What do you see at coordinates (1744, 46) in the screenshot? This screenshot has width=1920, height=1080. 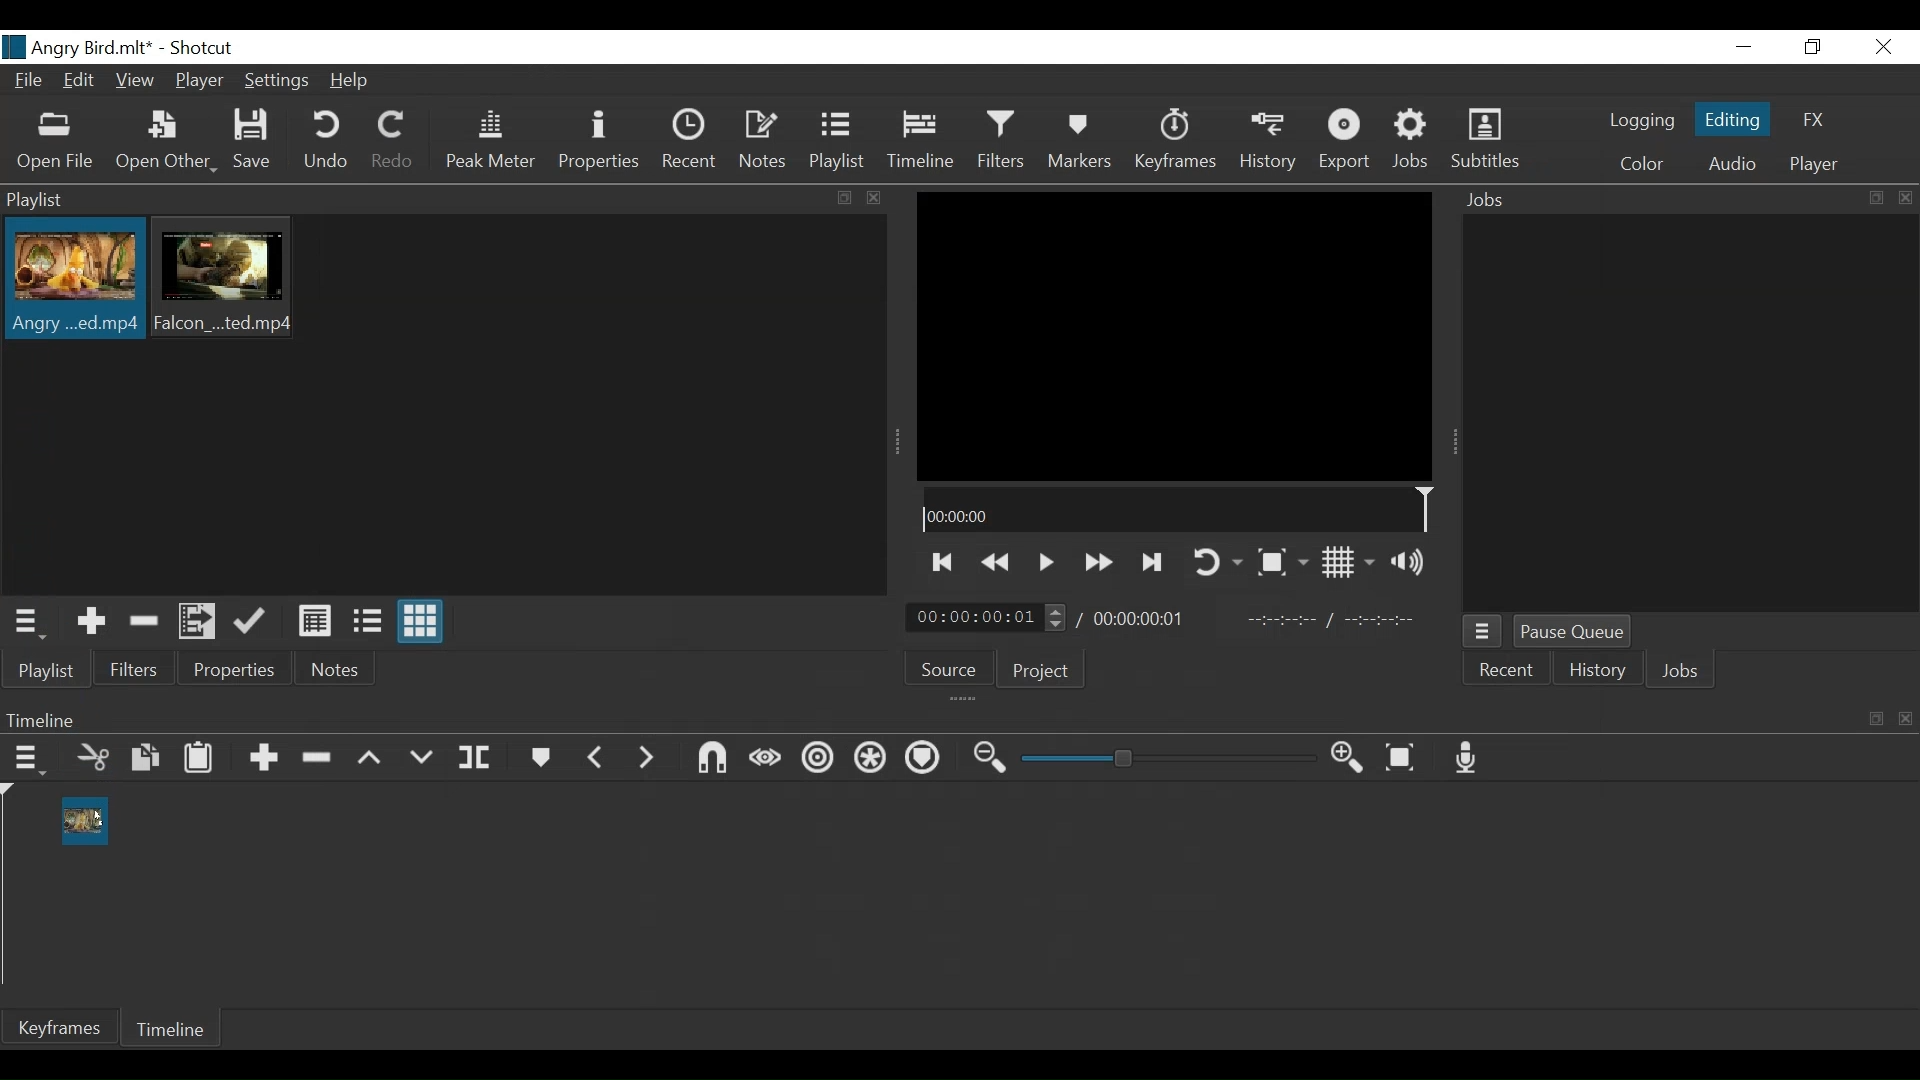 I see `Minimize` at bounding box center [1744, 46].